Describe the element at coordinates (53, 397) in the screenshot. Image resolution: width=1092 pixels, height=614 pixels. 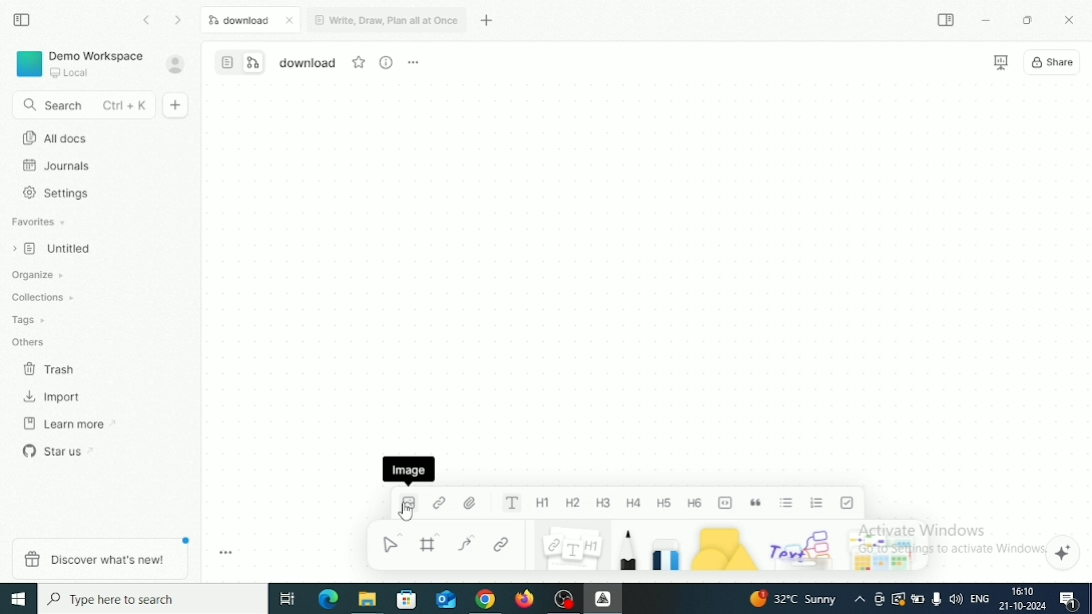
I see `Import` at that location.